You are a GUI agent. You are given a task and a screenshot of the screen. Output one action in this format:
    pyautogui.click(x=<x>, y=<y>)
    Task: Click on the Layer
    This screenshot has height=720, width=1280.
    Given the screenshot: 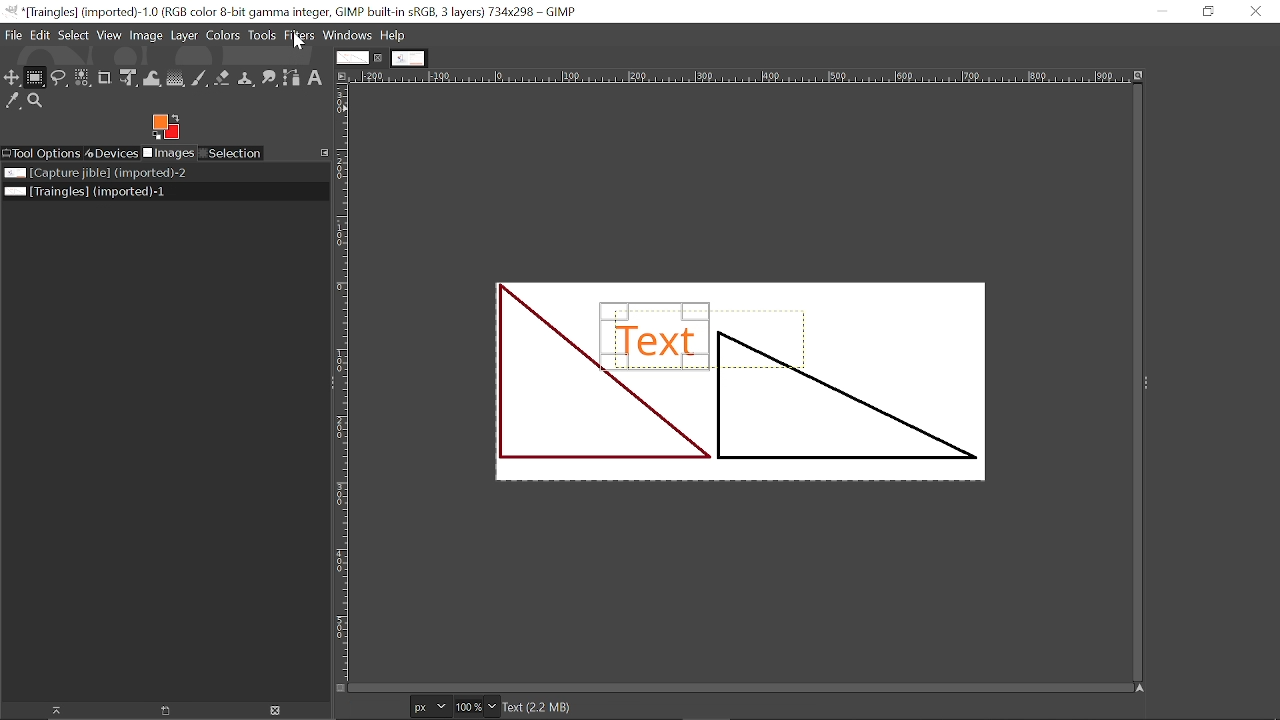 What is the action you would take?
    pyautogui.click(x=184, y=36)
    